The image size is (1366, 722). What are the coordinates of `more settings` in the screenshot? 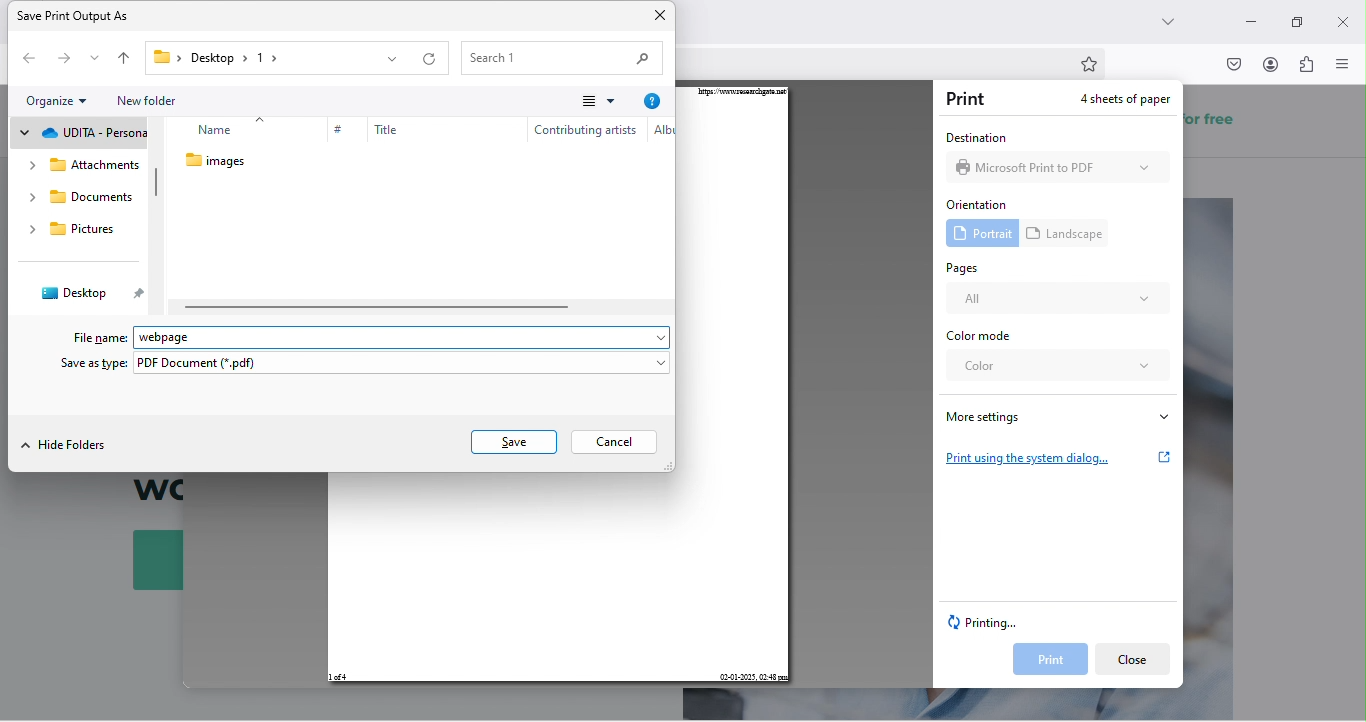 It's located at (1057, 416).